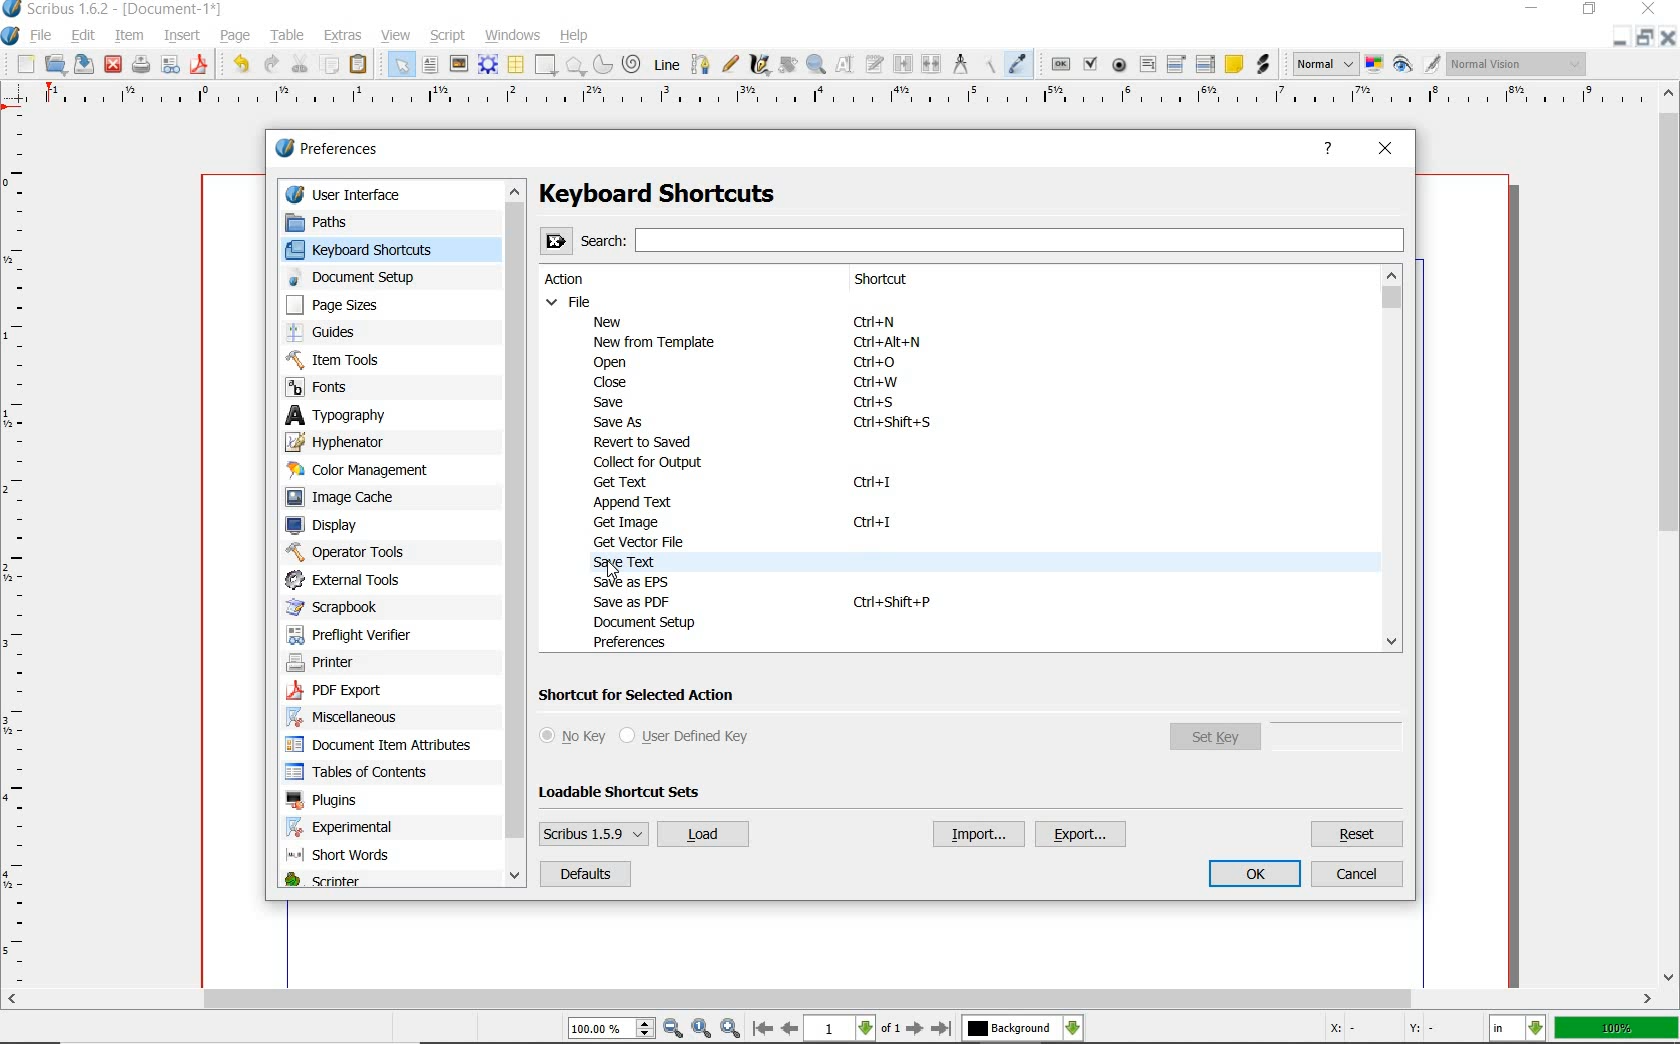 The image size is (1680, 1044). Describe the element at coordinates (1670, 535) in the screenshot. I see `scrollbar` at that location.